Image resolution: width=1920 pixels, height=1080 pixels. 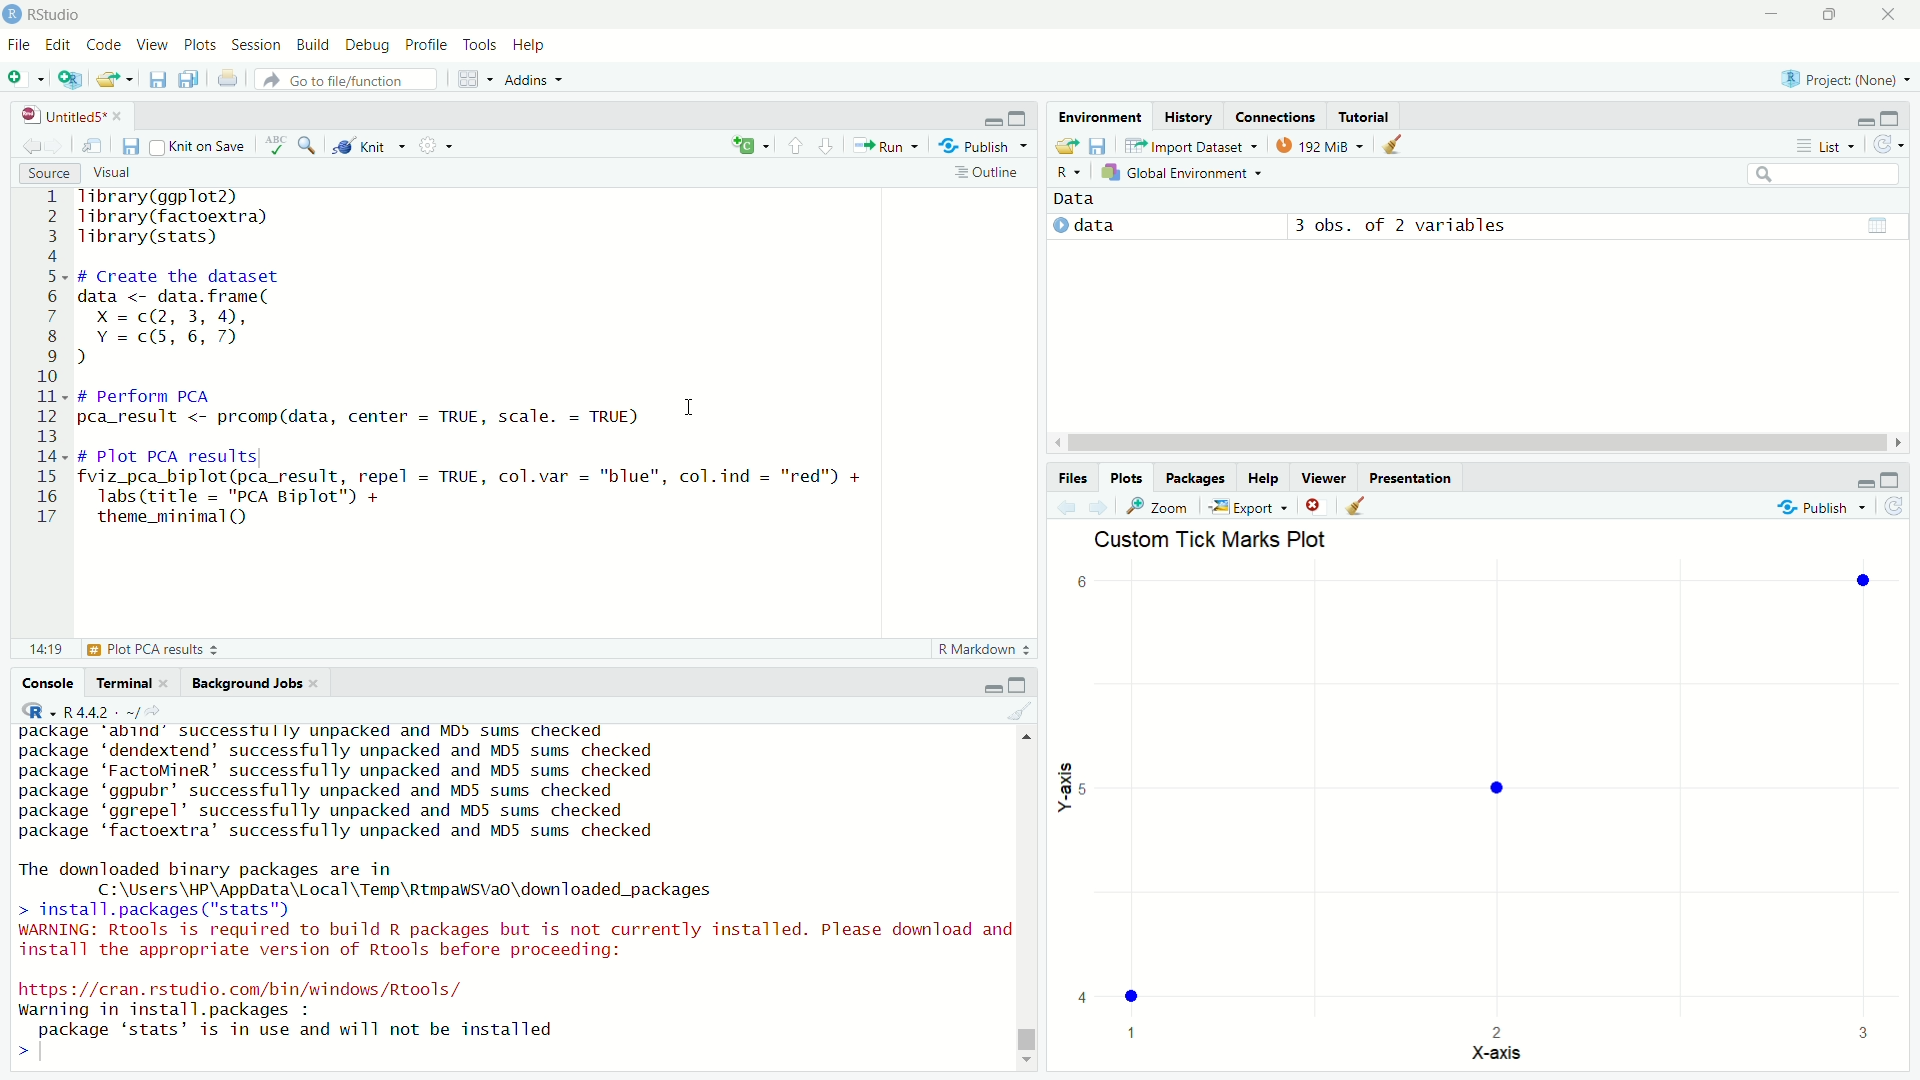 I want to click on selected project: None, so click(x=1840, y=78).